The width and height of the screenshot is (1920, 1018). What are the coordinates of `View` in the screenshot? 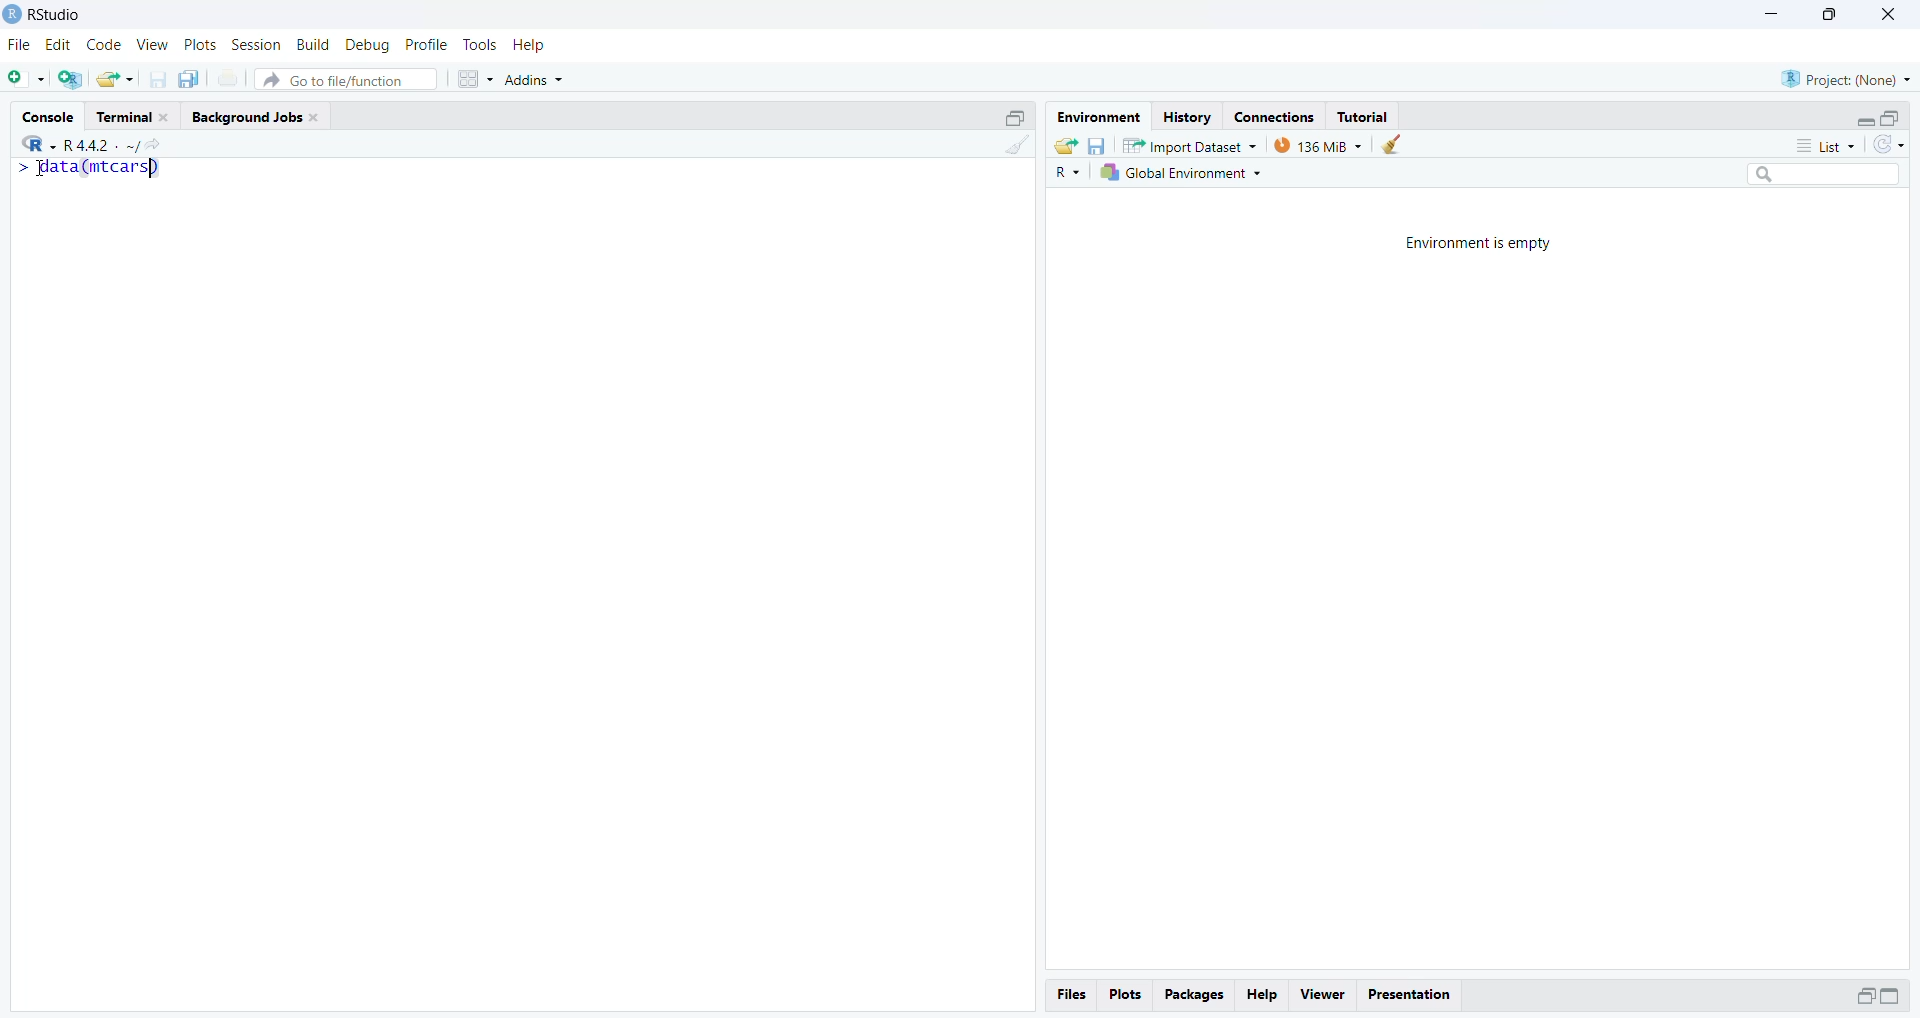 It's located at (1321, 993).